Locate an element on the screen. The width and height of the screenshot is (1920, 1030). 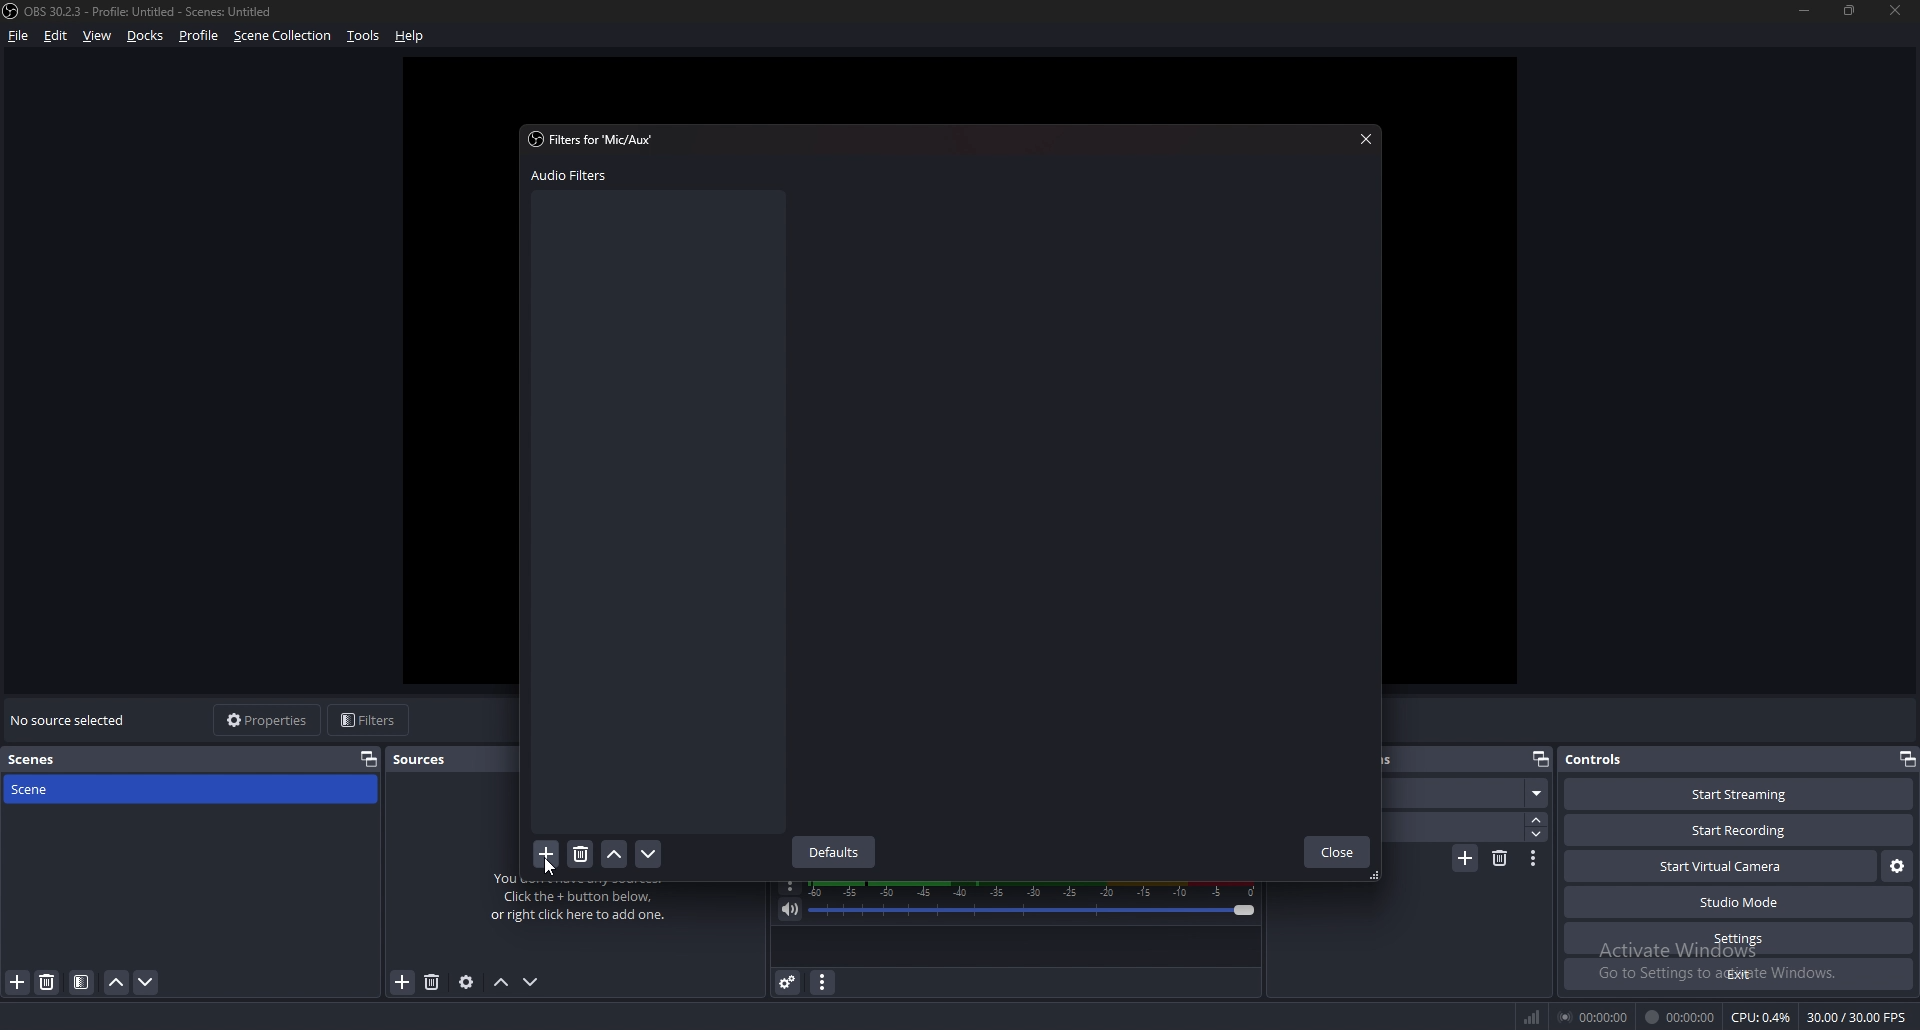
add source is located at coordinates (435, 983).